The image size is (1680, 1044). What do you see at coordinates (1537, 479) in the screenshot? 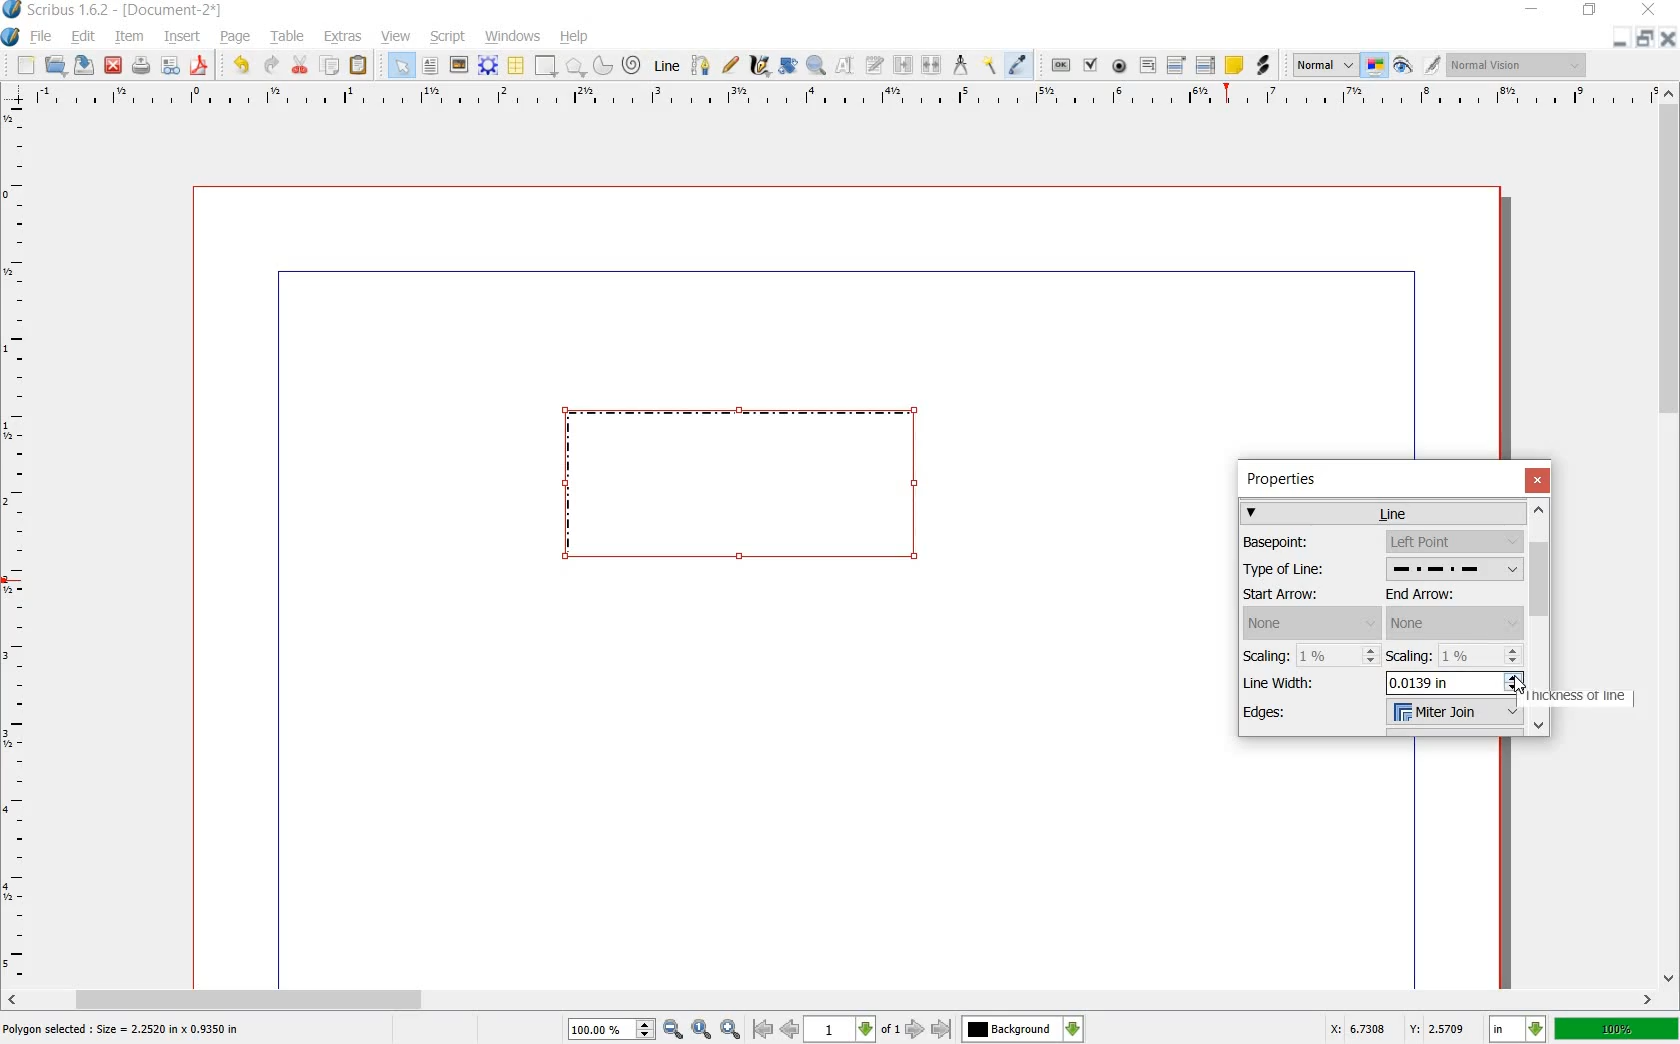
I see `close` at bounding box center [1537, 479].